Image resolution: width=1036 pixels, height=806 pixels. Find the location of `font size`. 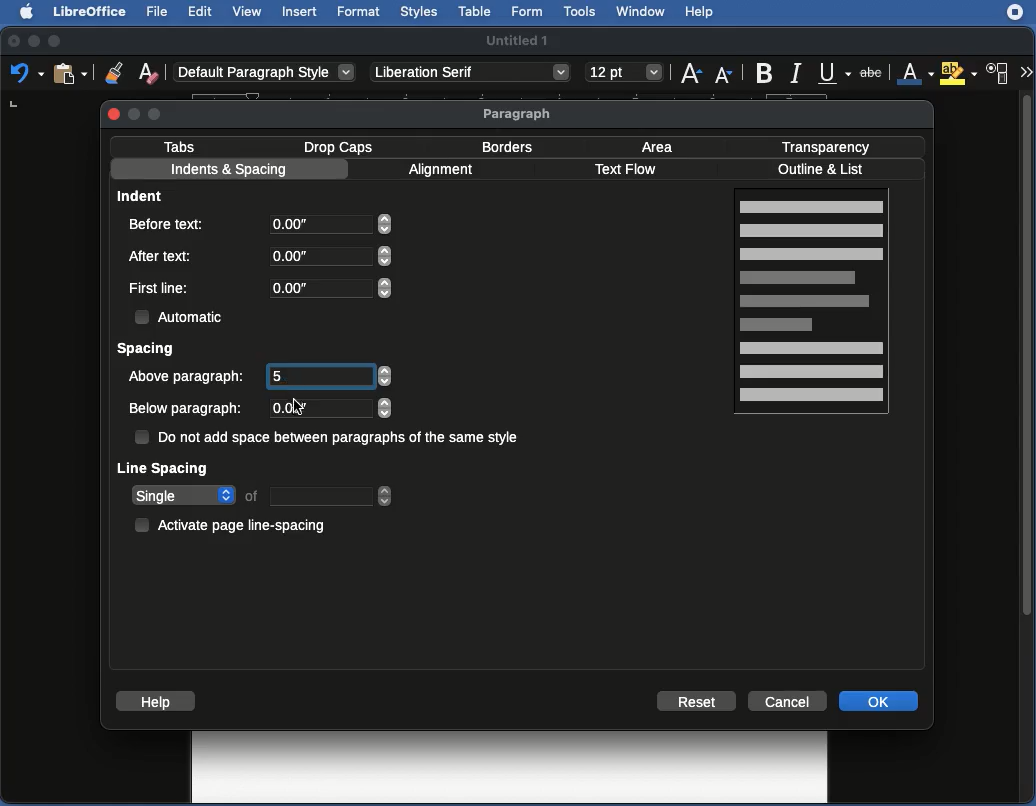

font size is located at coordinates (621, 72).